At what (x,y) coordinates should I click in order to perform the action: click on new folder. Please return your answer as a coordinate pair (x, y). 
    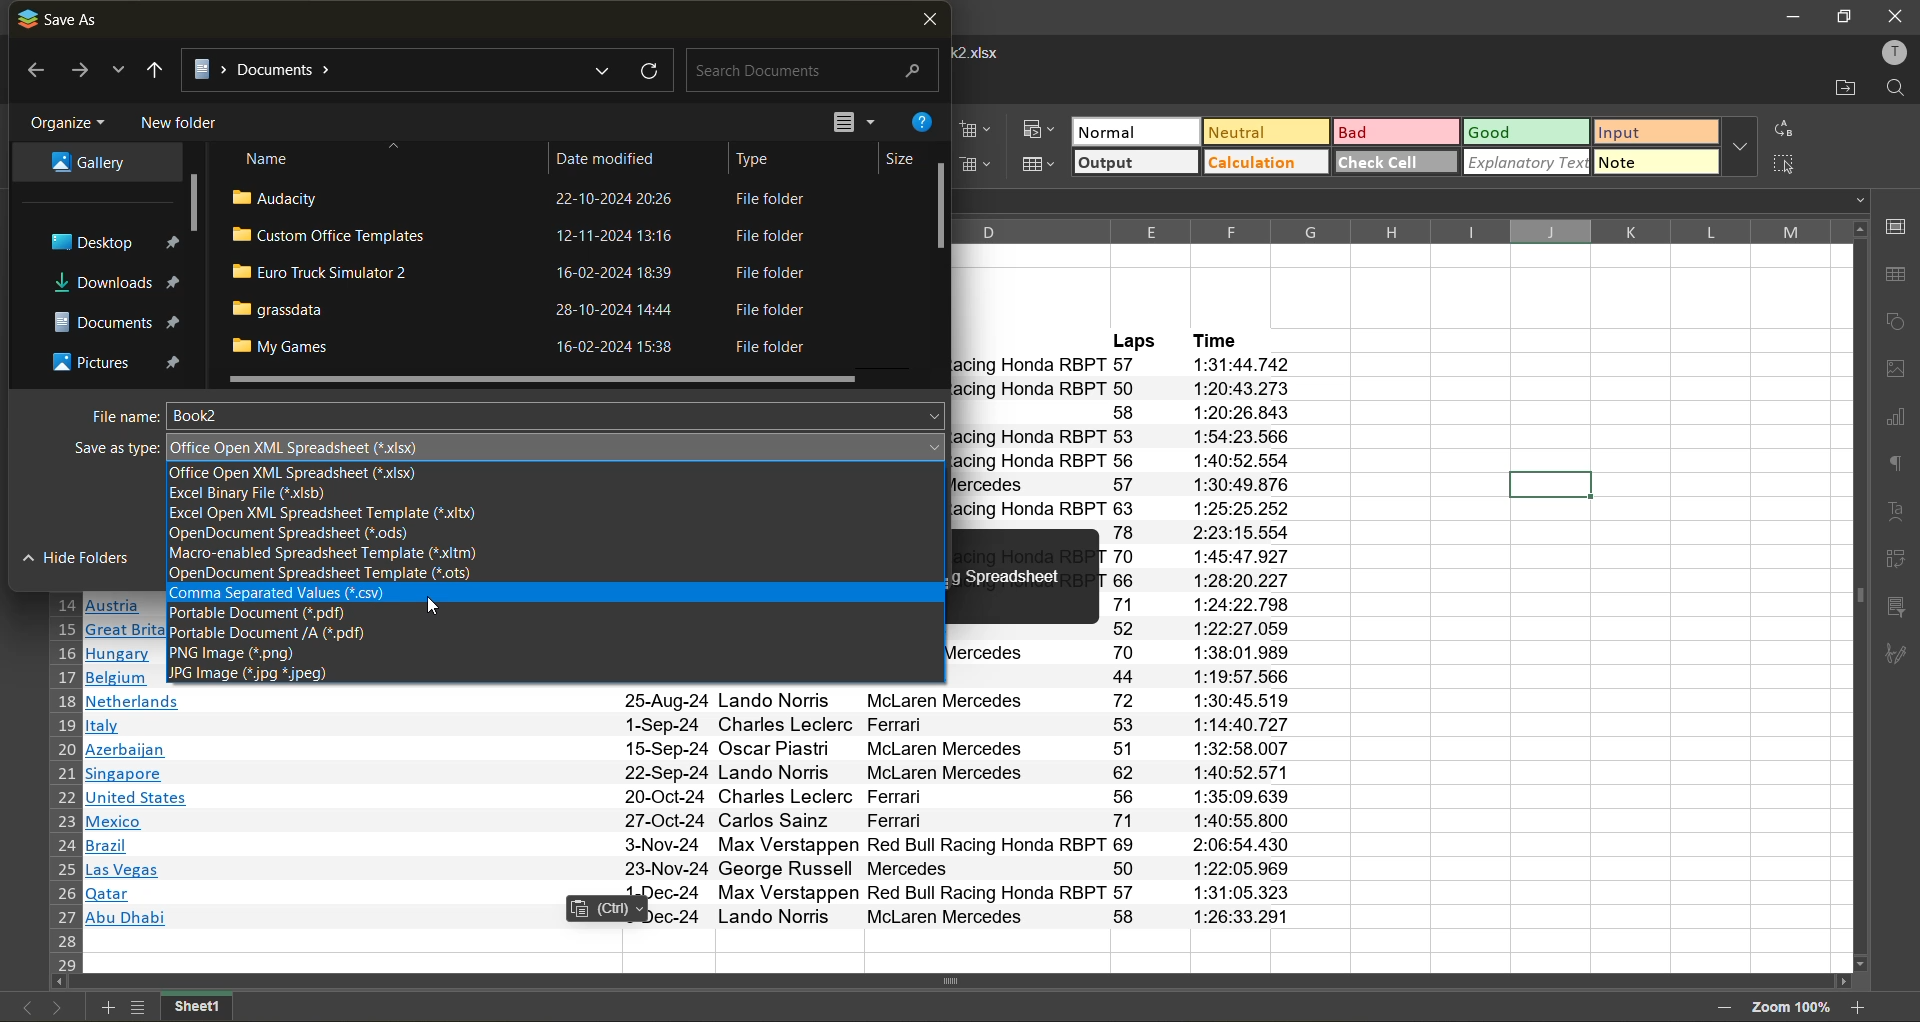
    Looking at the image, I should click on (182, 121).